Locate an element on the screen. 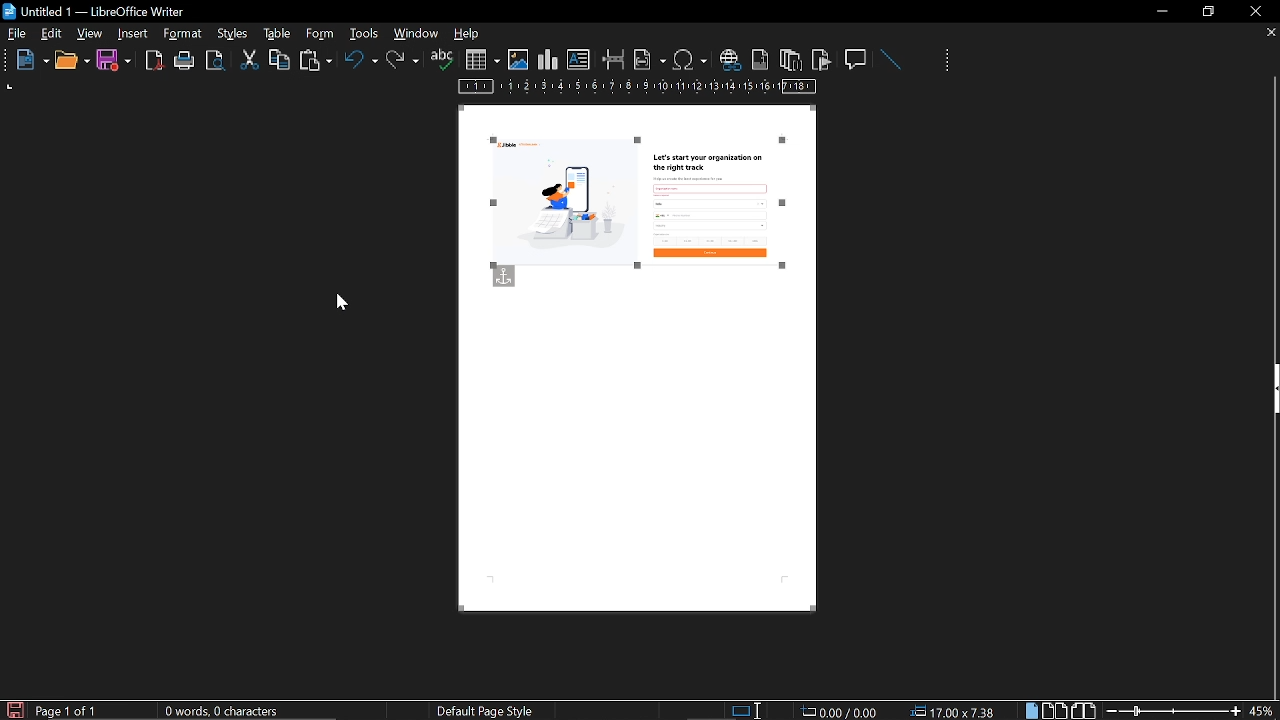 The height and width of the screenshot is (720, 1280). position is located at coordinates (956, 711).